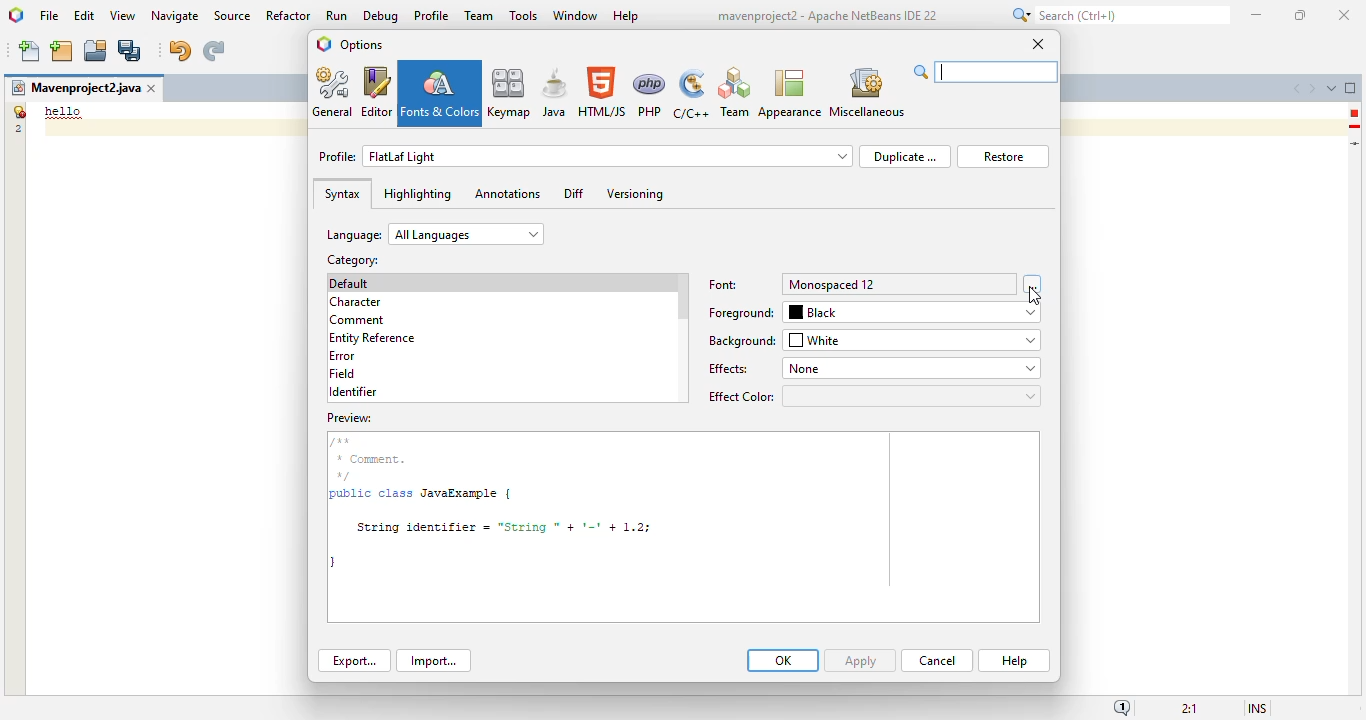 This screenshot has width=1366, height=720. What do you see at coordinates (1118, 15) in the screenshot?
I see `search` at bounding box center [1118, 15].